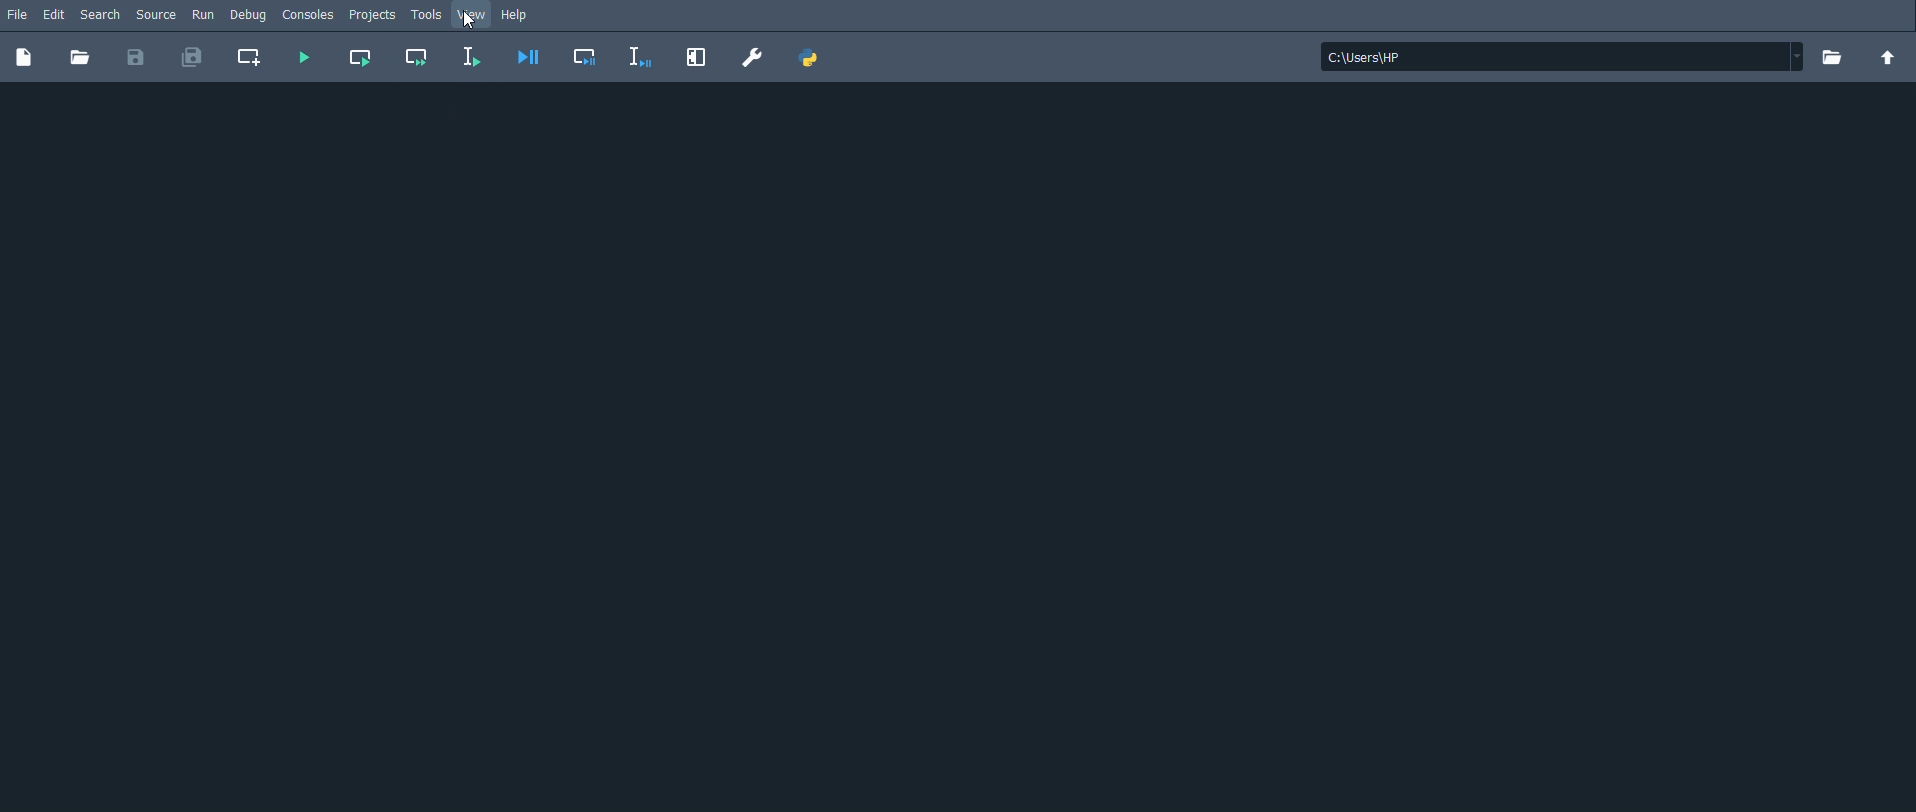 The height and width of the screenshot is (812, 1916). What do you see at coordinates (307, 16) in the screenshot?
I see `Consoles` at bounding box center [307, 16].